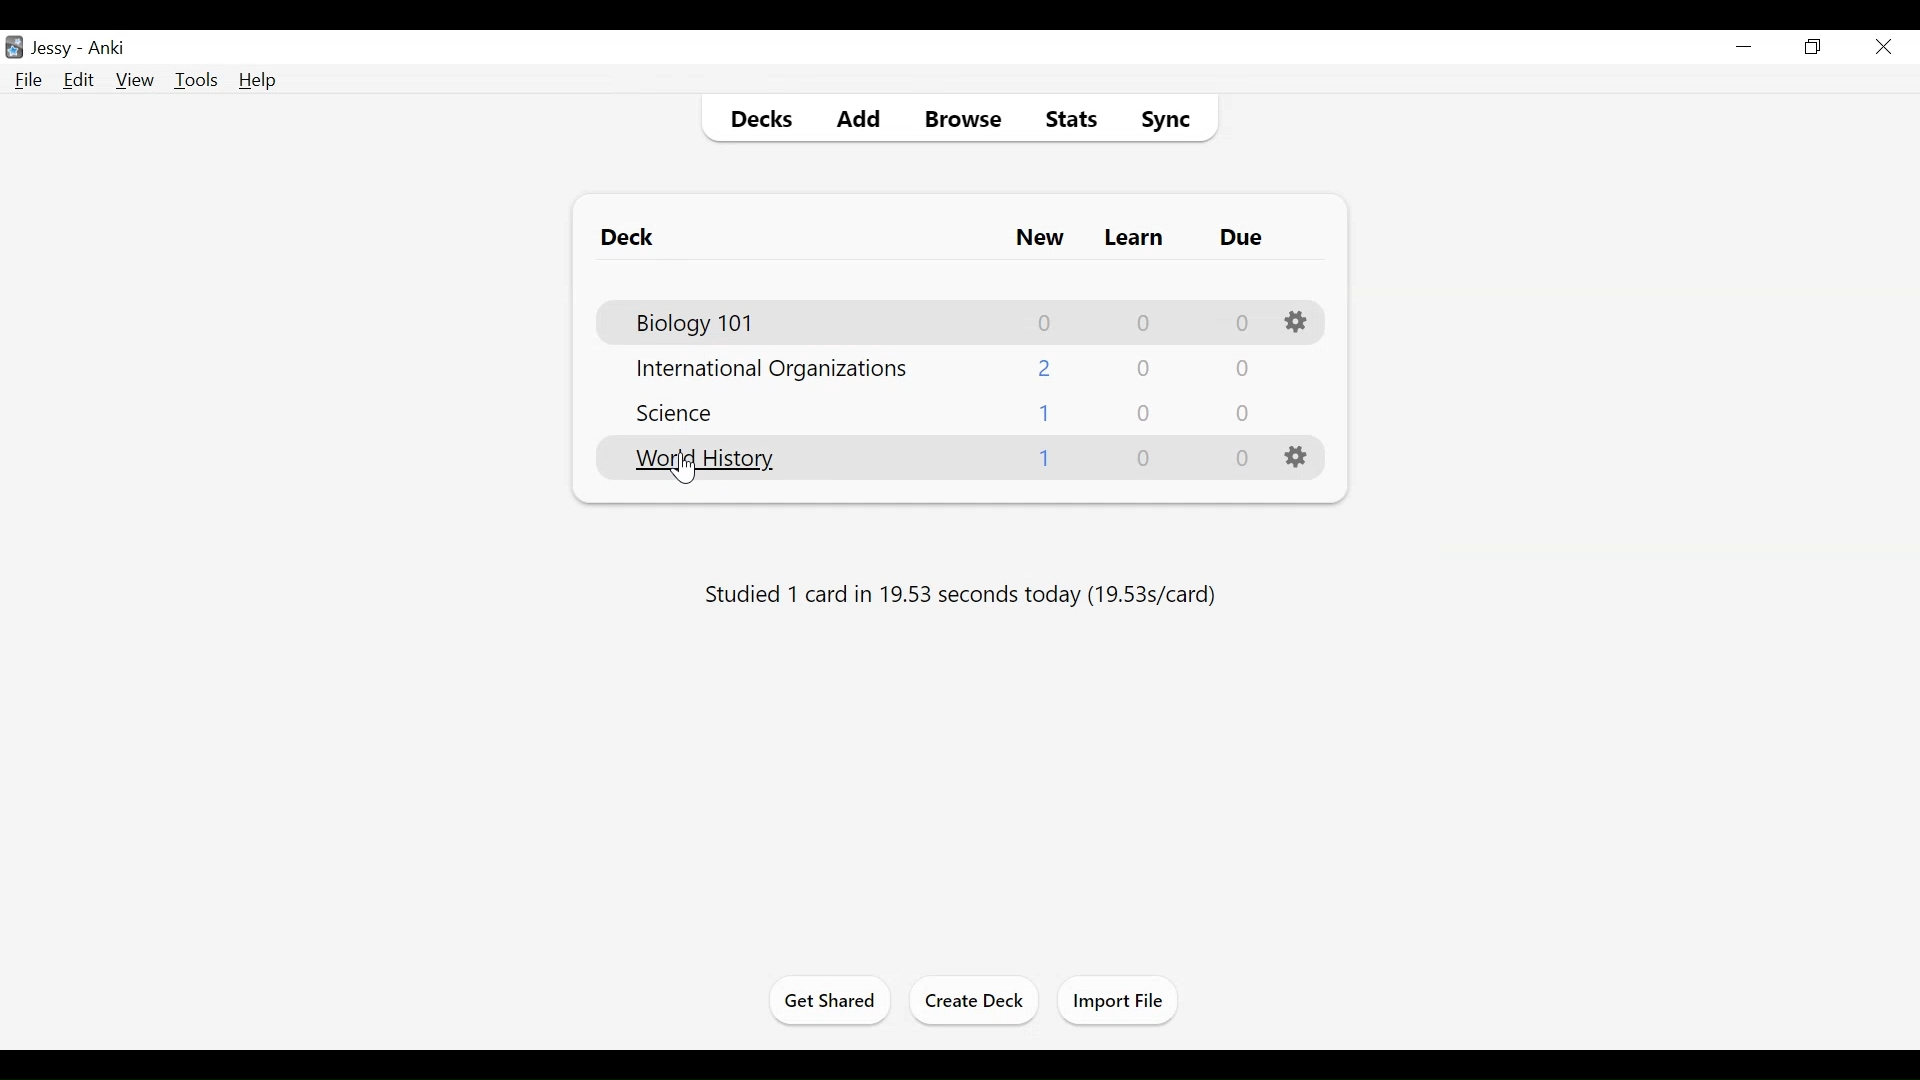 This screenshot has width=1920, height=1080. What do you see at coordinates (1298, 458) in the screenshot?
I see `Options` at bounding box center [1298, 458].